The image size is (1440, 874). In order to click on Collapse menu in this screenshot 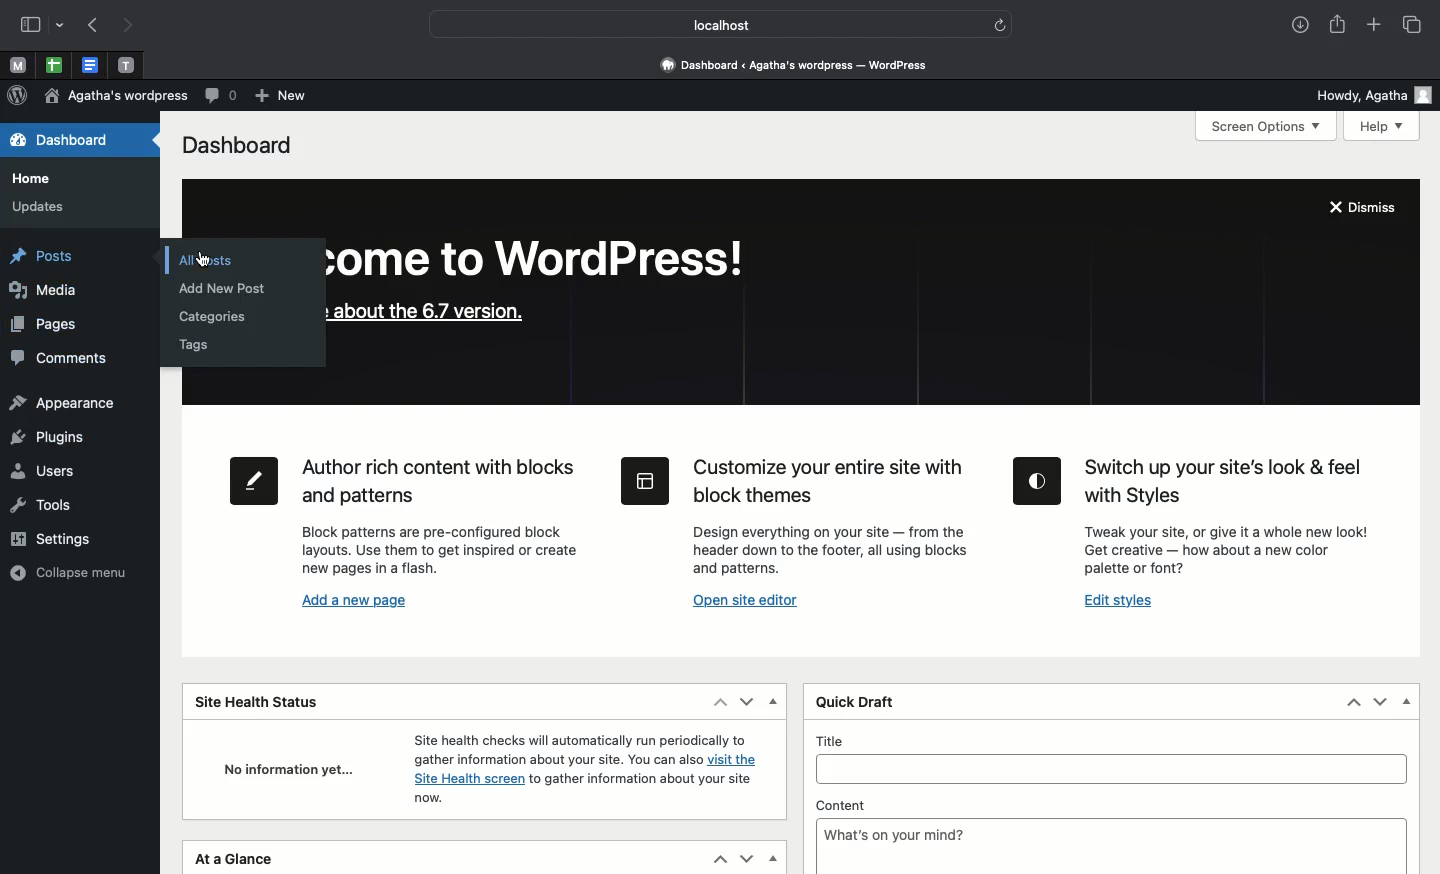, I will do `click(71, 571)`.